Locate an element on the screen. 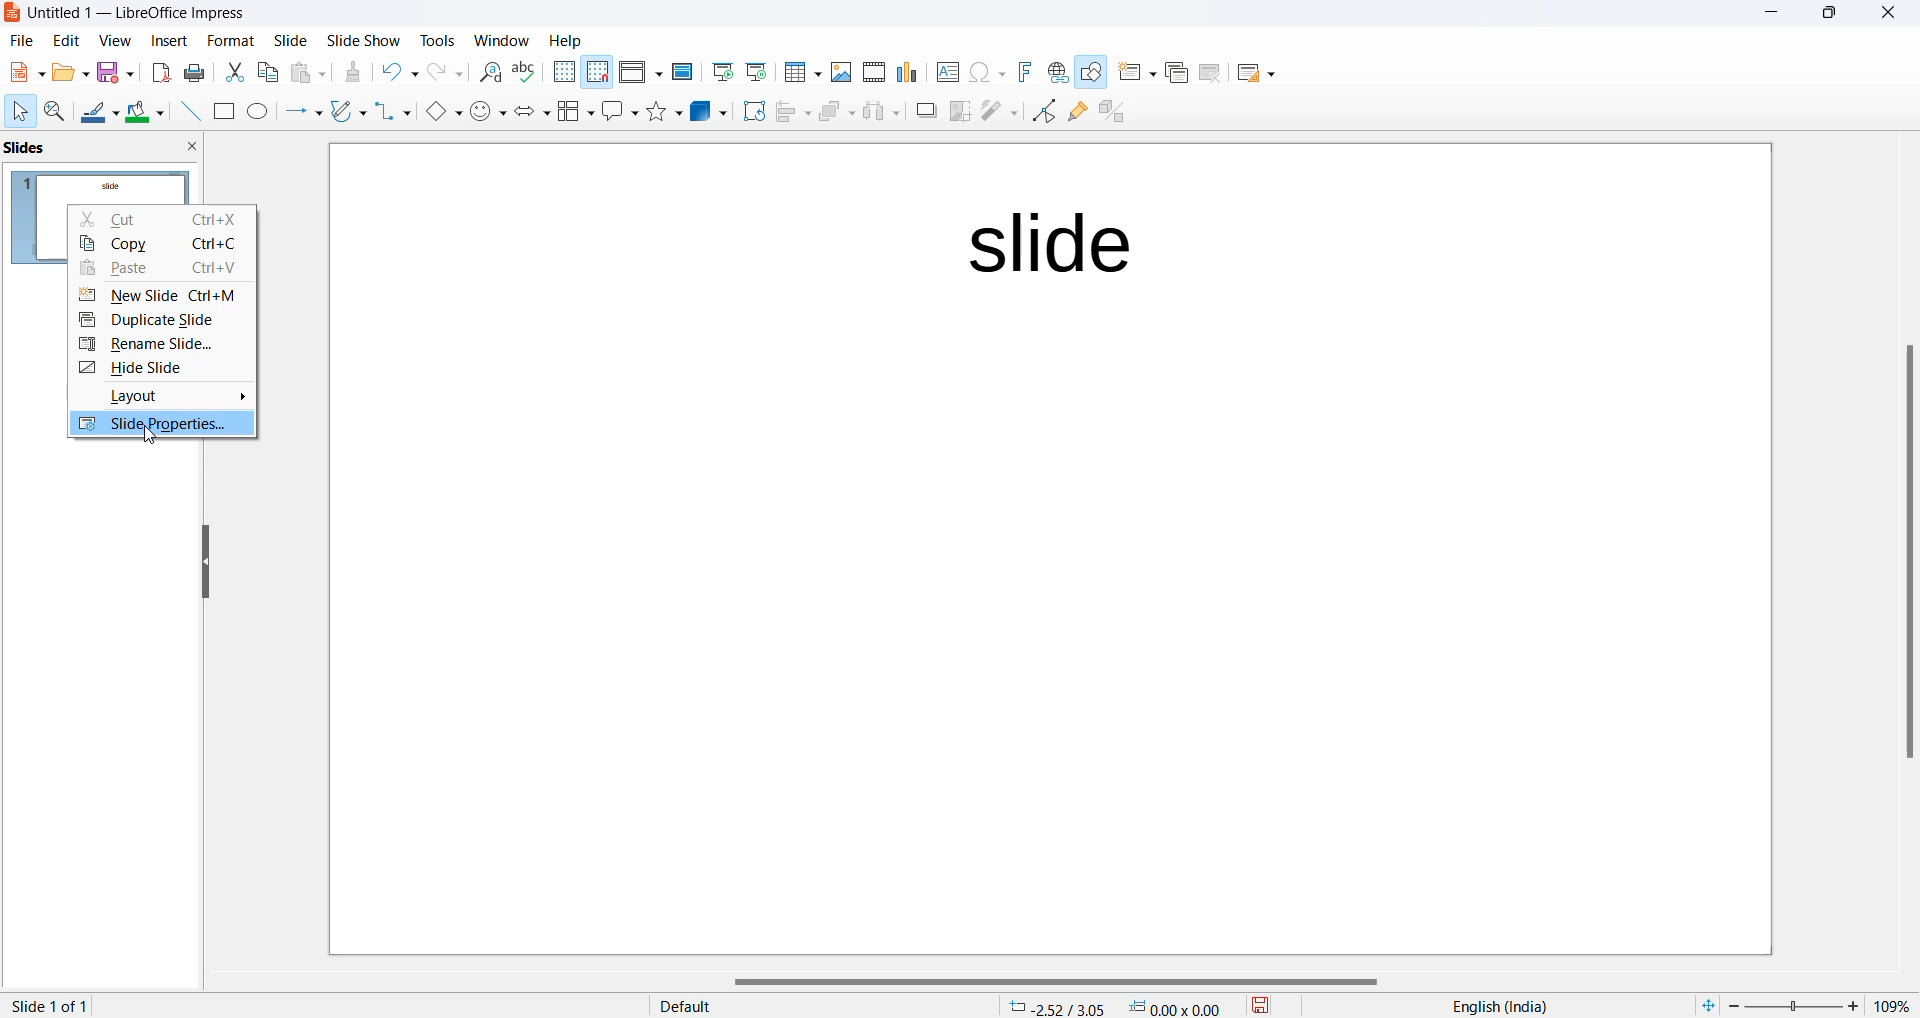 This screenshot has width=1920, height=1018. current slide and slide number is located at coordinates (54, 1006).